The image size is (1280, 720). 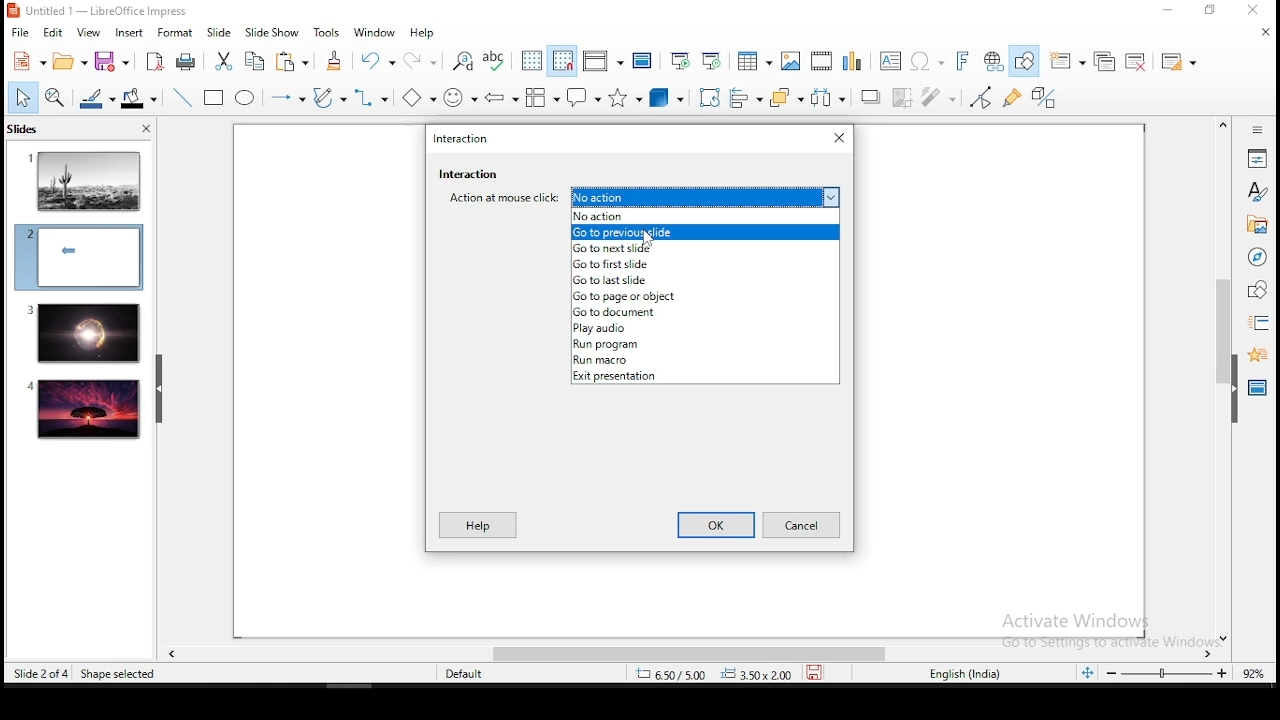 I want to click on action at mouse click, so click(x=646, y=196).